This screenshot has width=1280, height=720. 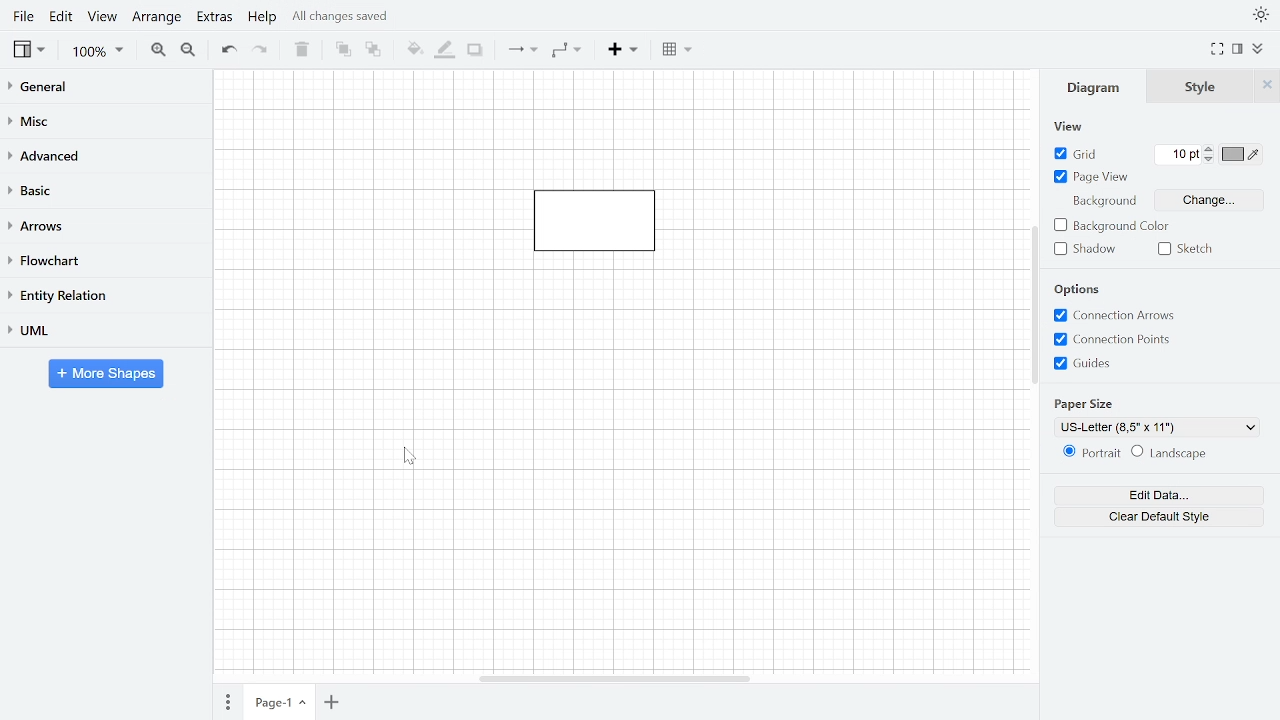 What do you see at coordinates (1165, 517) in the screenshot?
I see `Clear default style` at bounding box center [1165, 517].